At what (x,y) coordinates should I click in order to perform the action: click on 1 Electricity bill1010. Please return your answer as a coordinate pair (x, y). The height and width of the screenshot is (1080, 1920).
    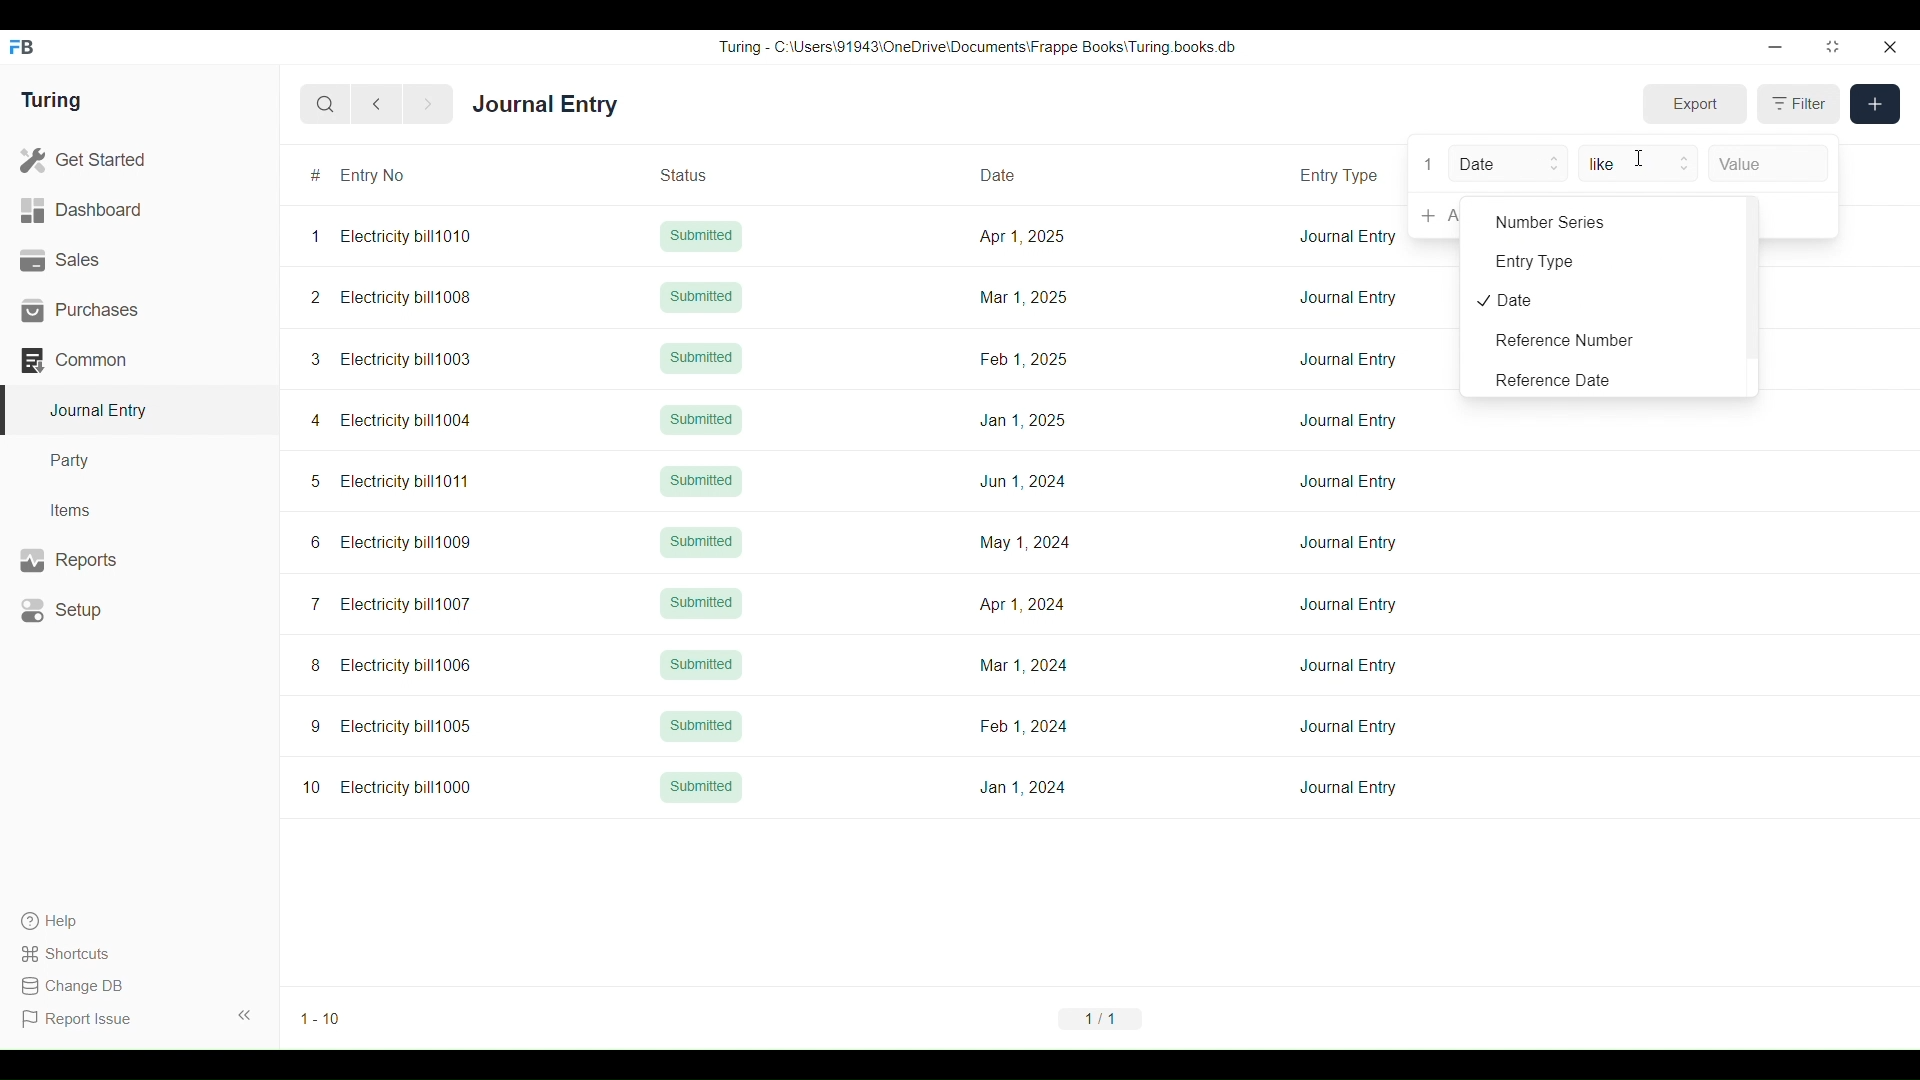
    Looking at the image, I should click on (391, 236).